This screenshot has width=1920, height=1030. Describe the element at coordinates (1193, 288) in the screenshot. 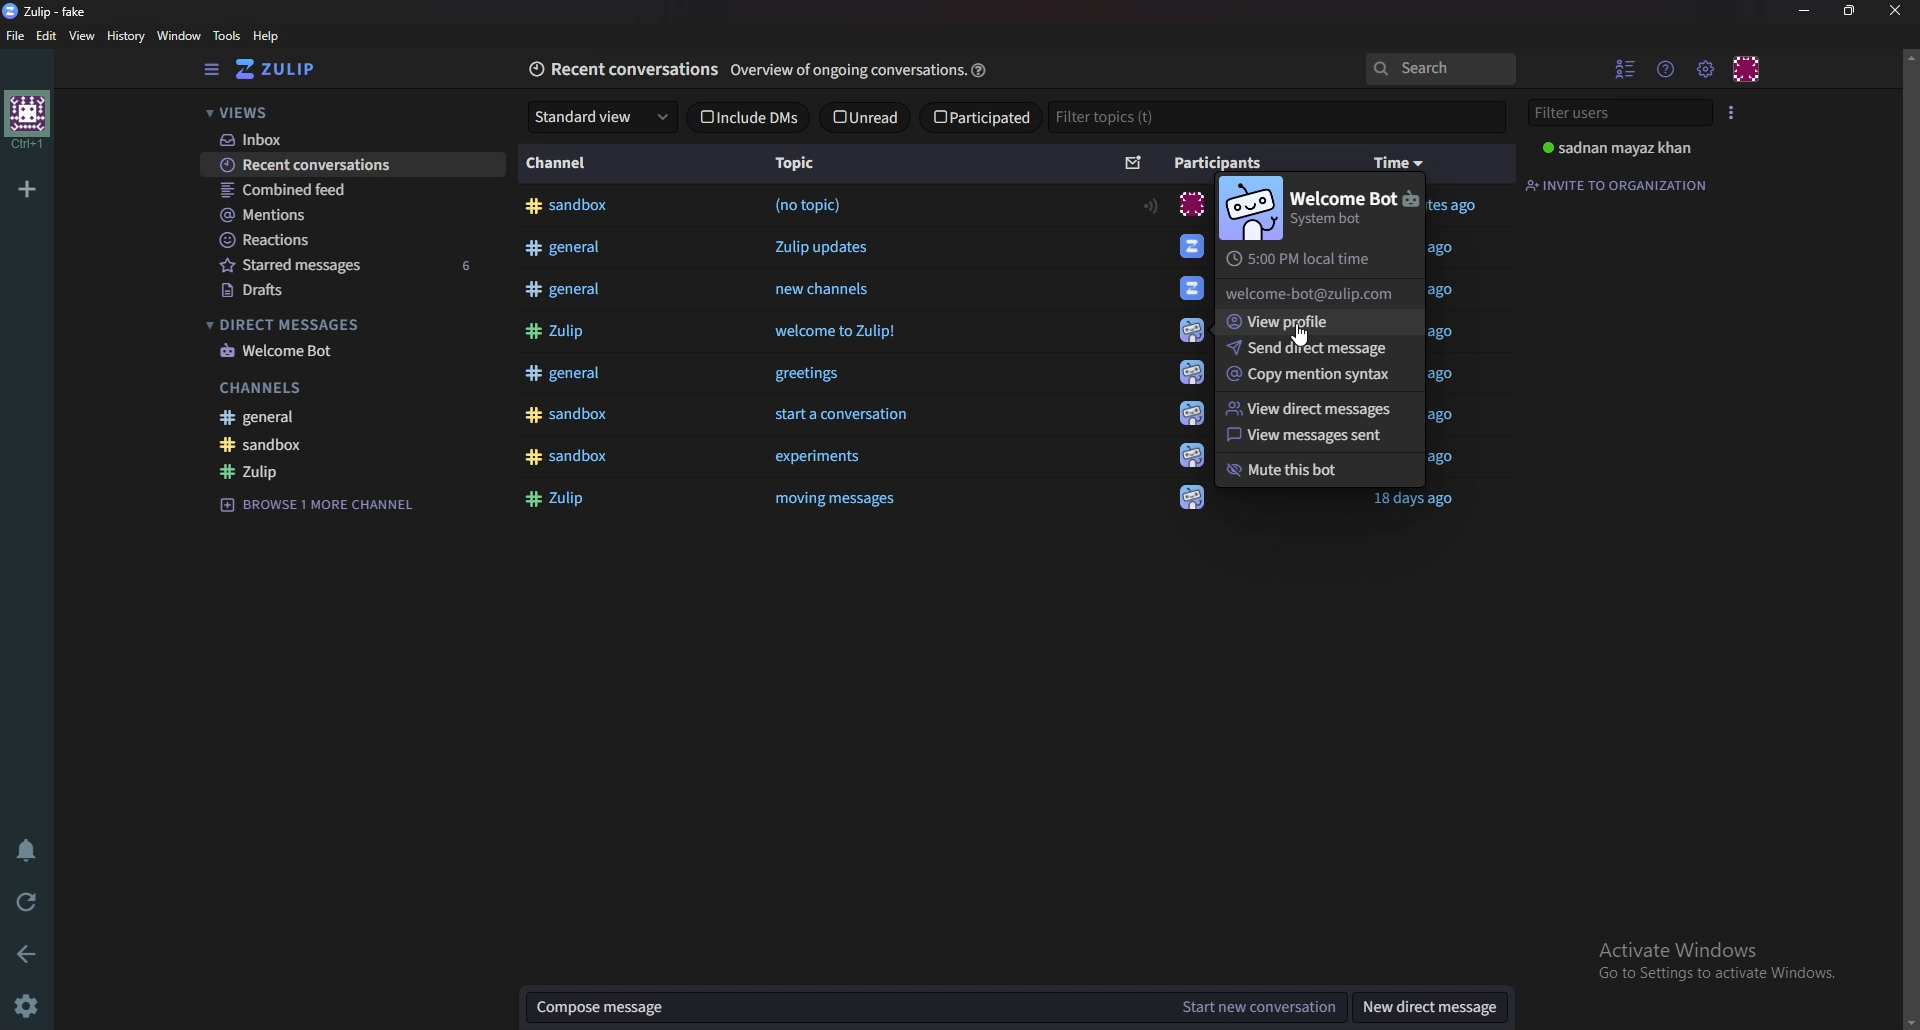

I see `Welcome Bot` at that location.